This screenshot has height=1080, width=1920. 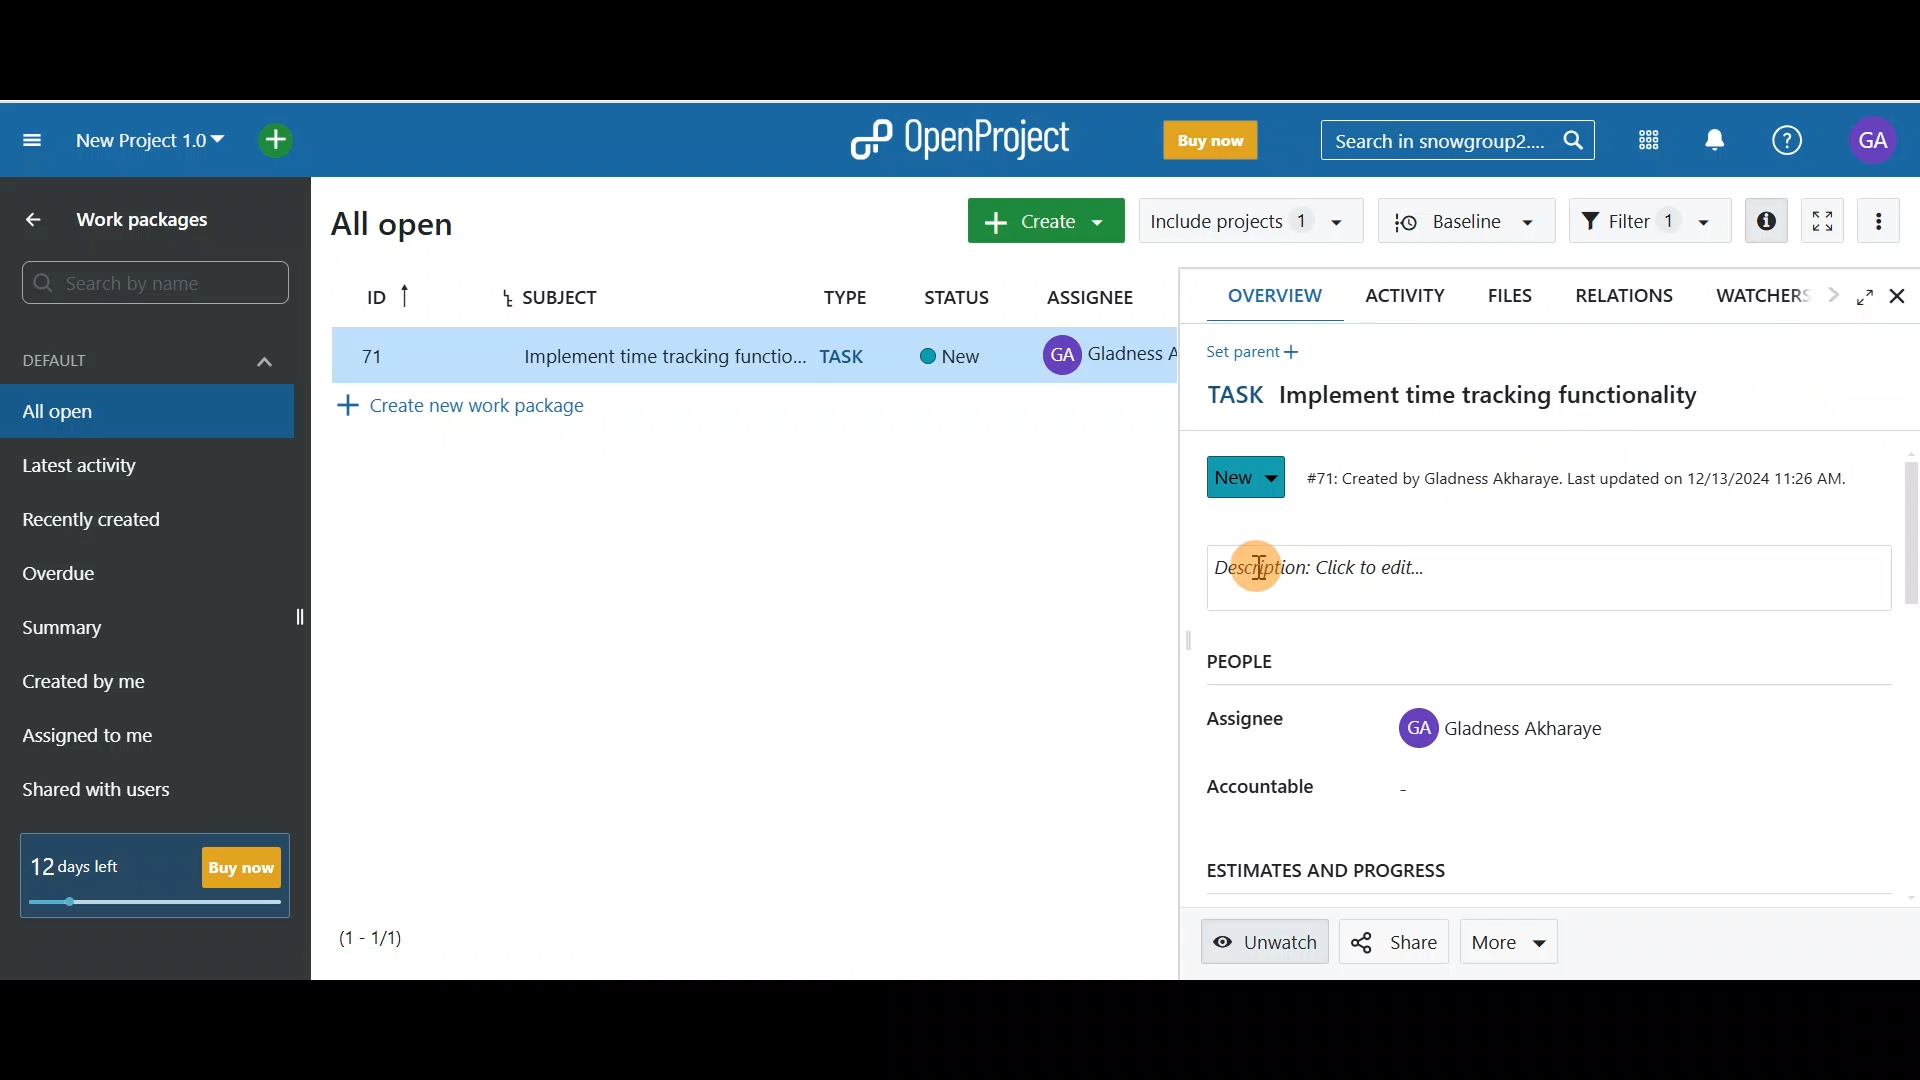 What do you see at coordinates (1046, 220) in the screenshot?
I see `Create` at bounding box center [1046, 220].